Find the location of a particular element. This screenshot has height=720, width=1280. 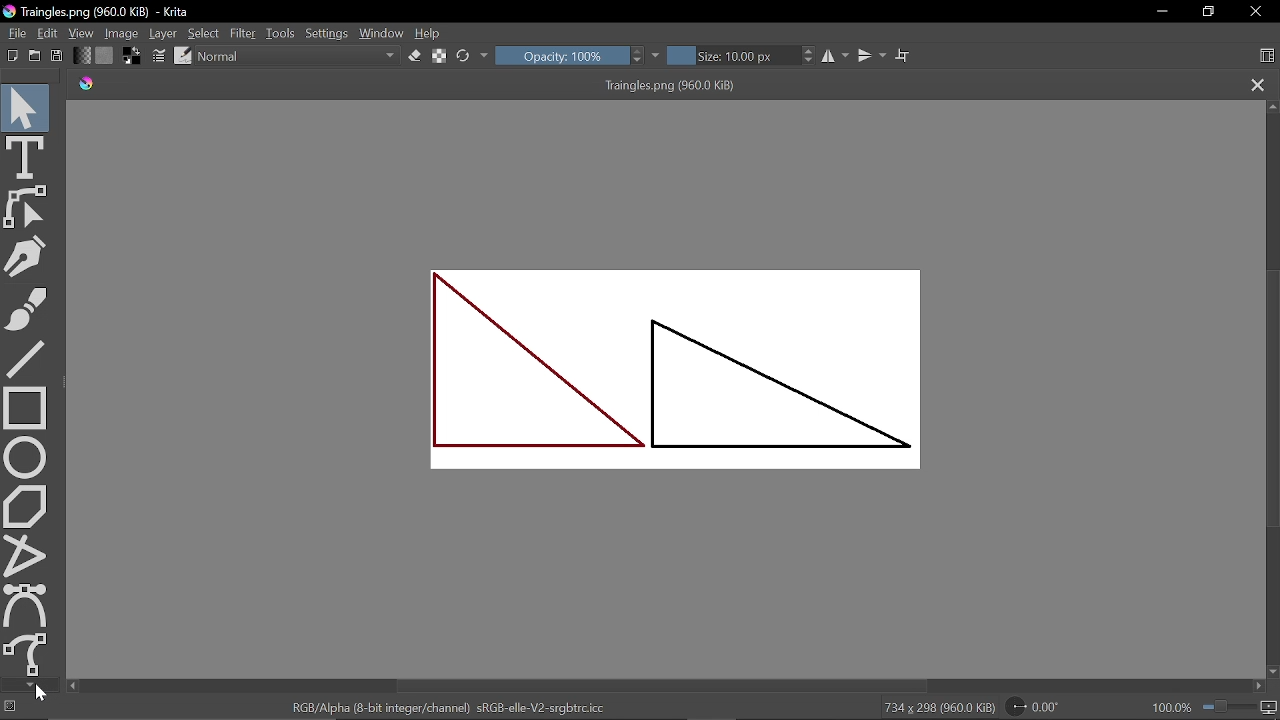

100.0& is located at coordinates (1216, 705).